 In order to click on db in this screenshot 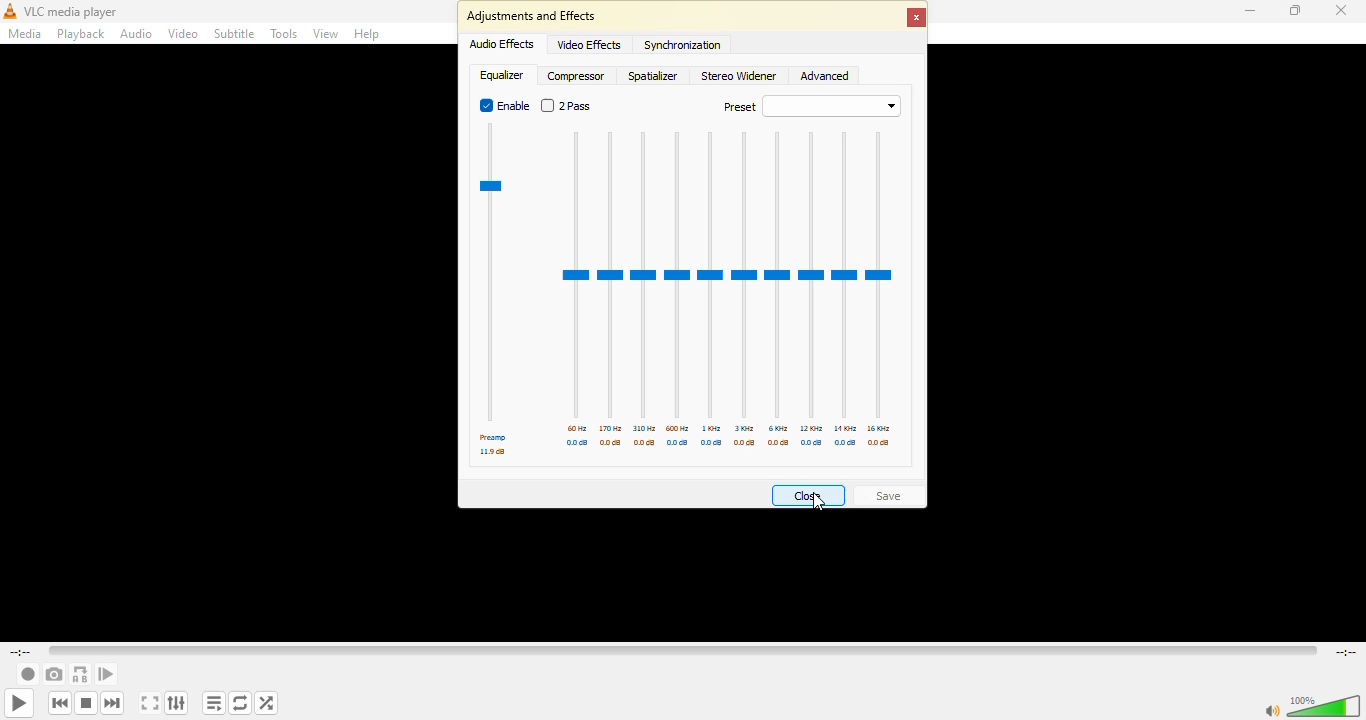, I will do `click(578, 443)`.